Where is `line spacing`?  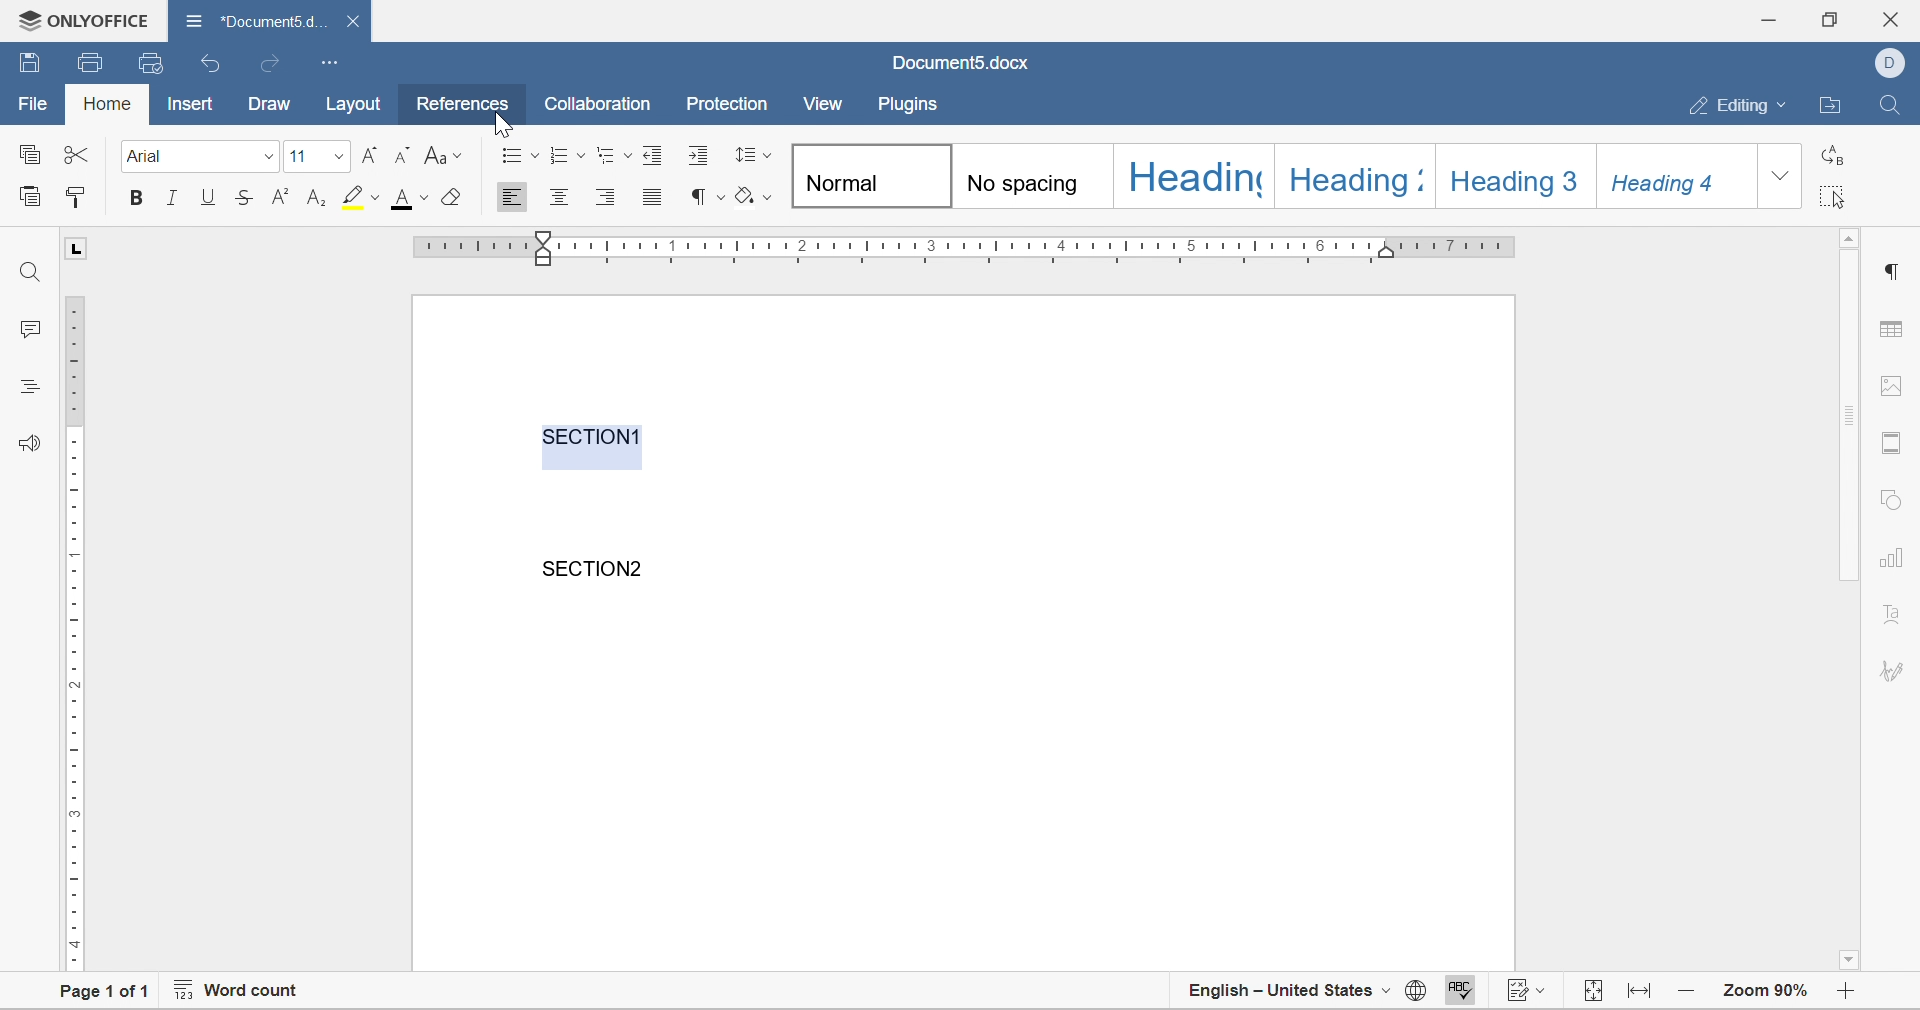 line spacing is located at coordinates (753, 153).